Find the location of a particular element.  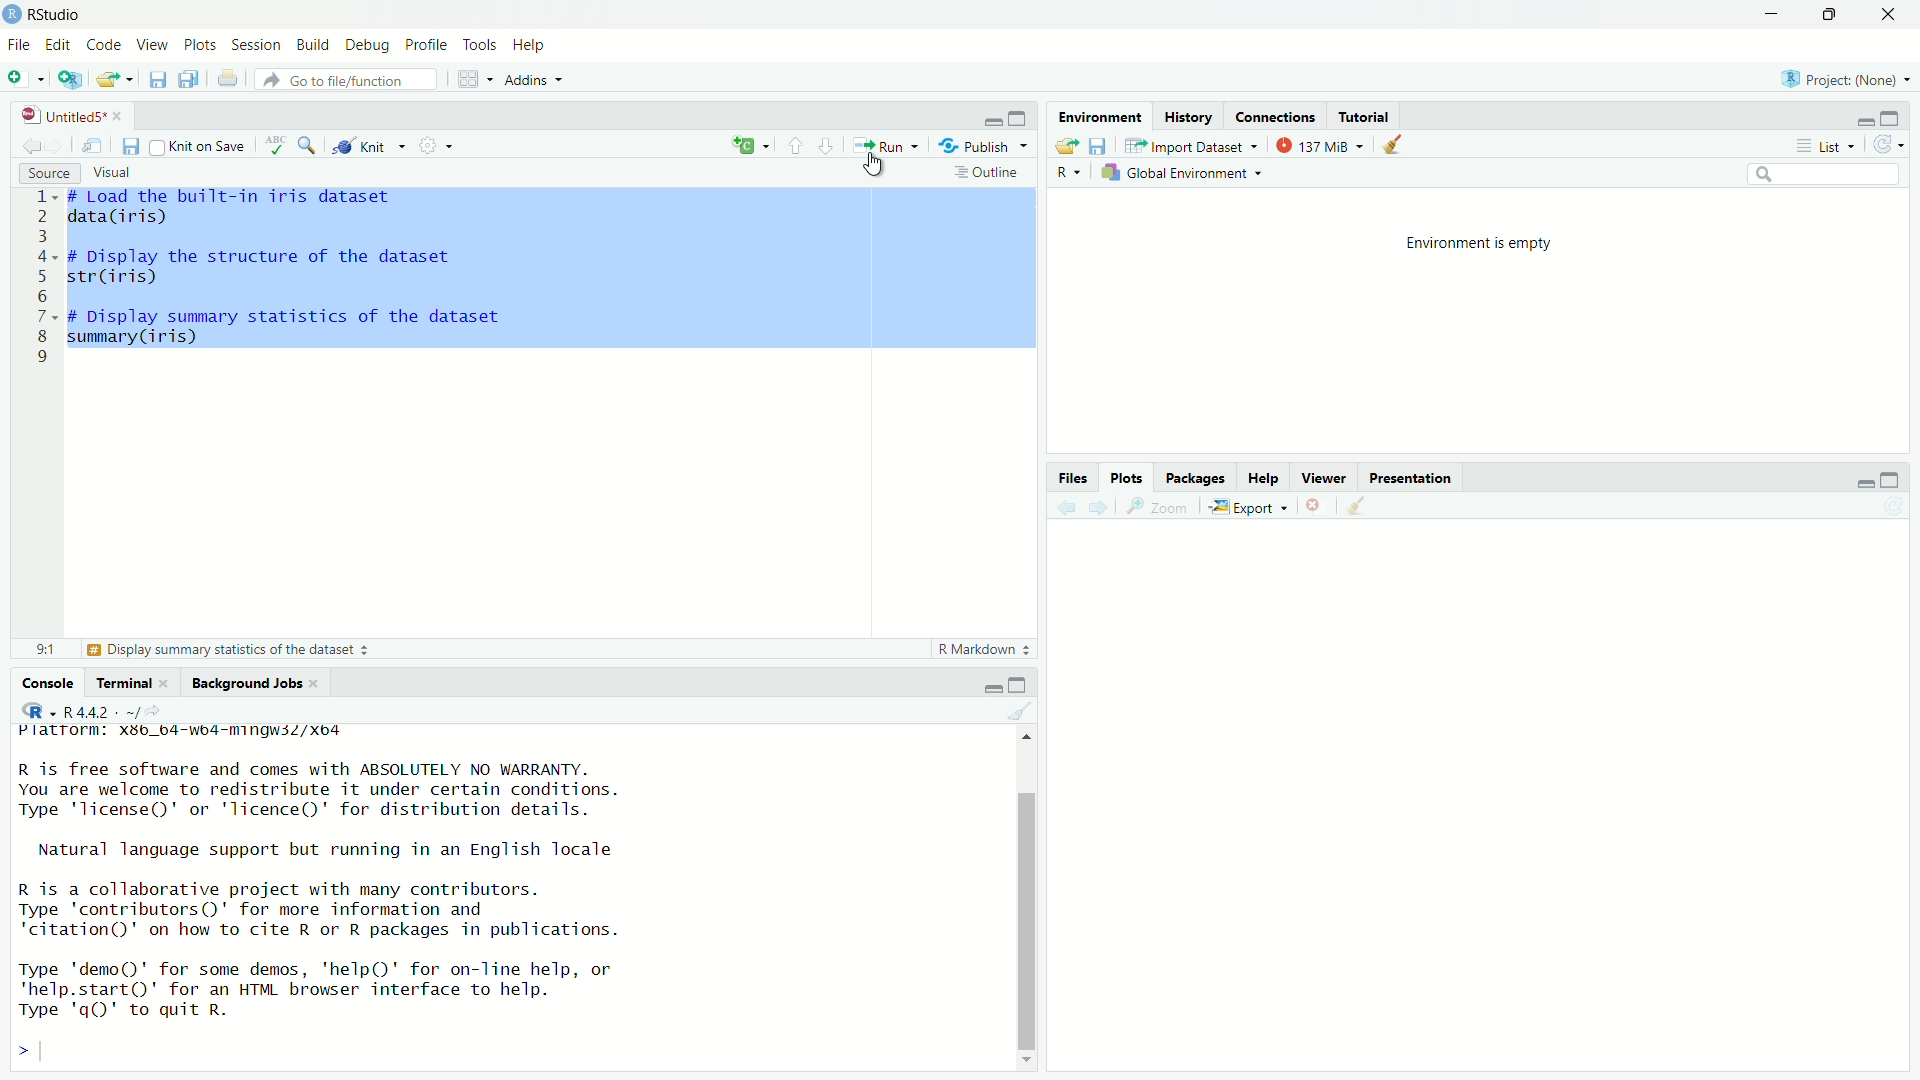

R is located at coordinates (1069, 172).